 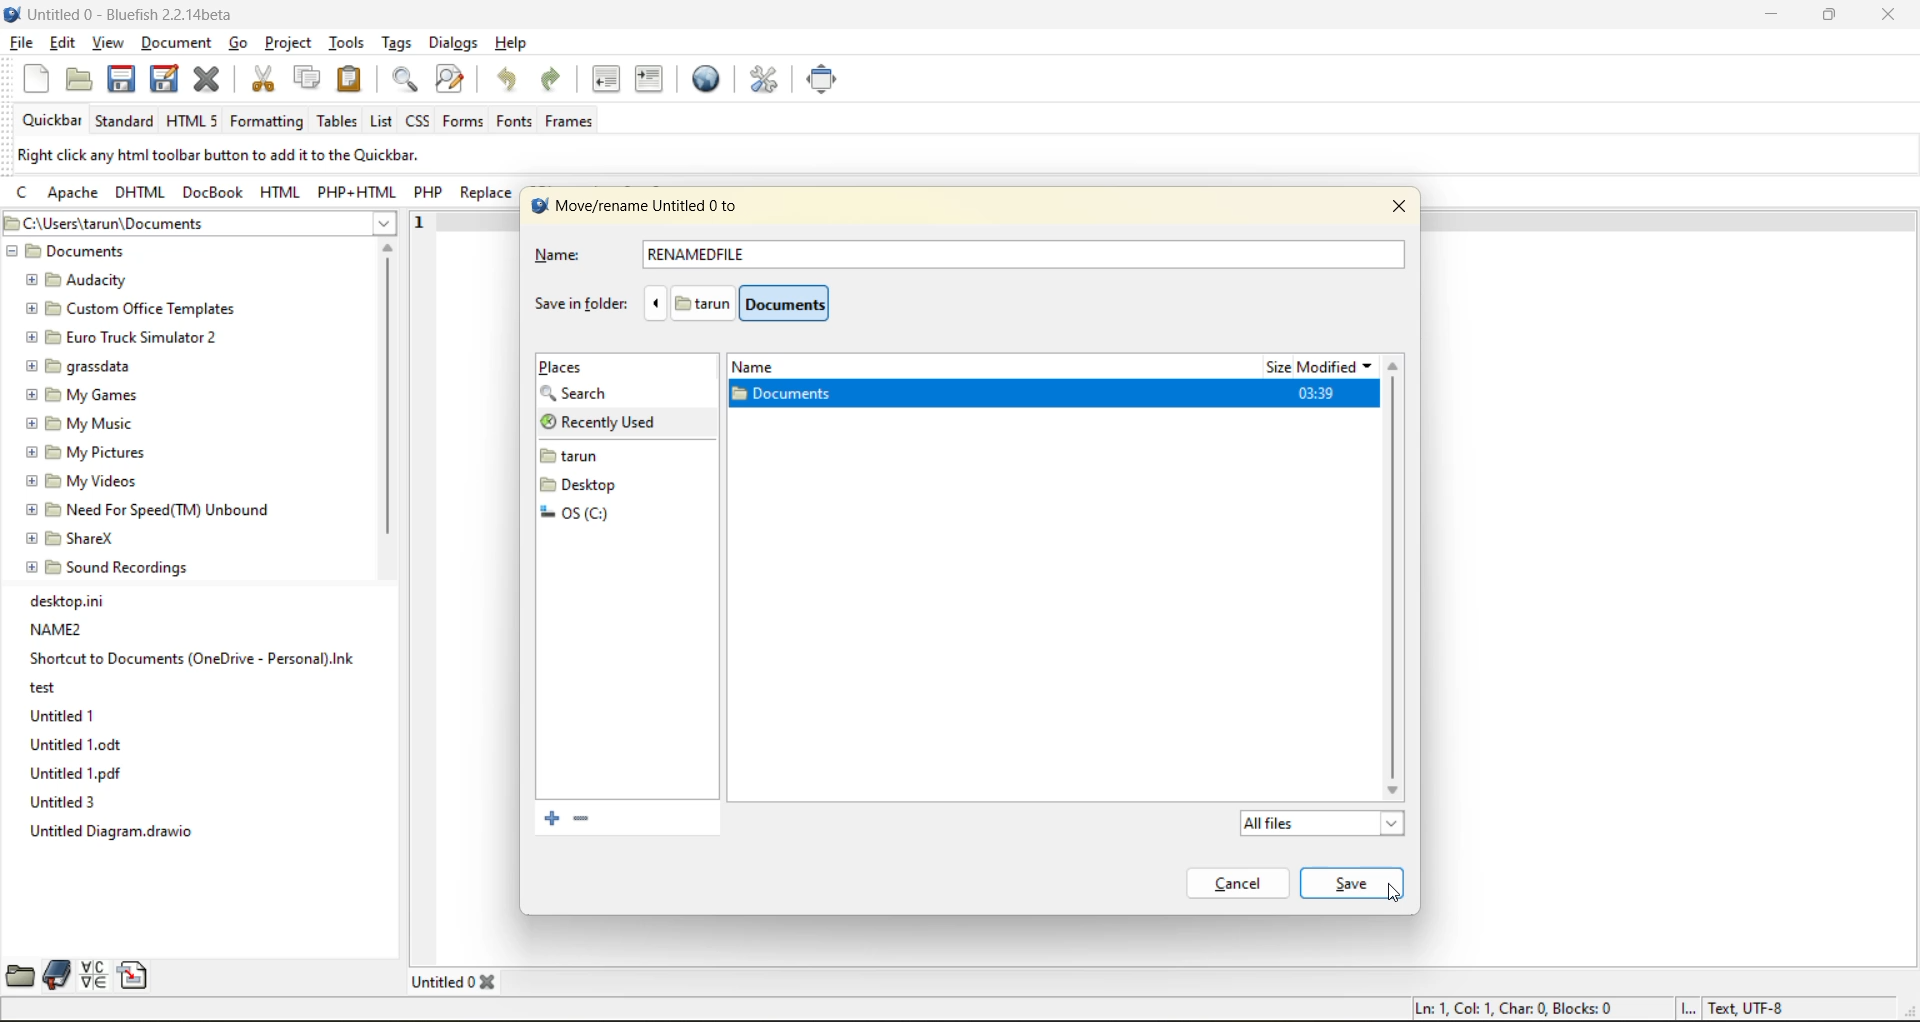 I want to click on dialogs, so click(x=454, y=46).